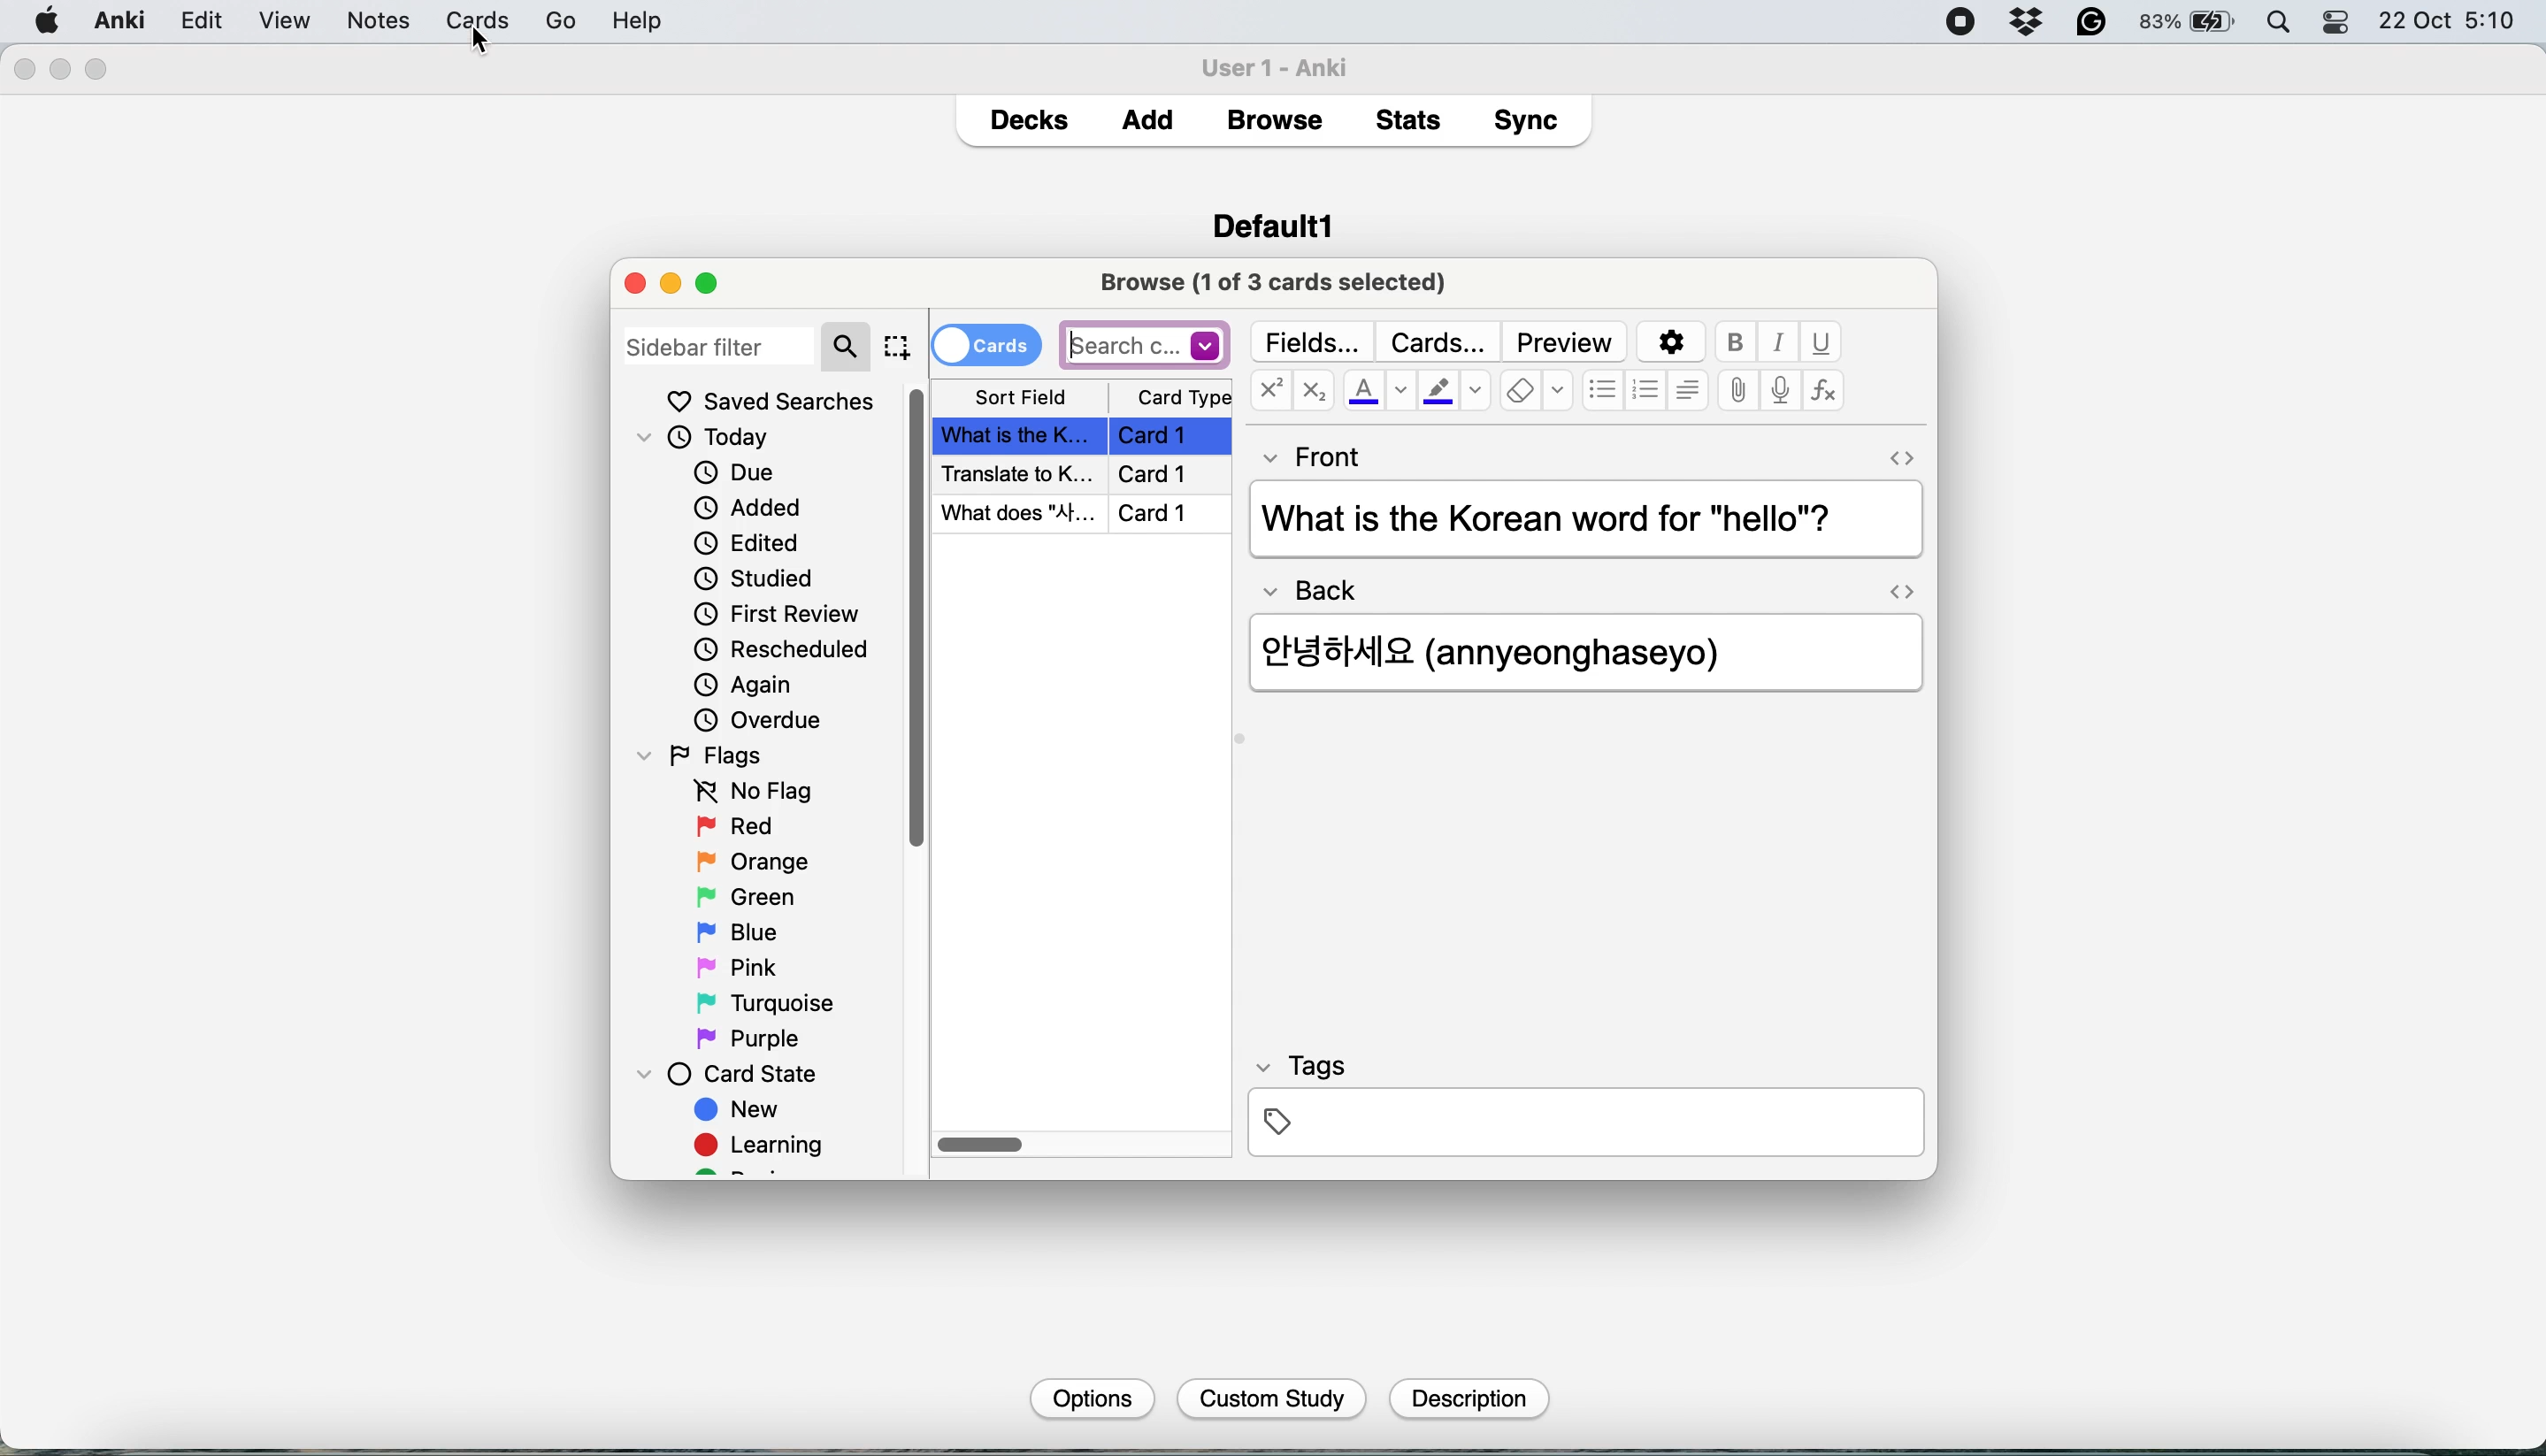  What do you see at coordinates (771, 401) in the screenshot?
I see `saved searches` at bounding box center [771, 401].